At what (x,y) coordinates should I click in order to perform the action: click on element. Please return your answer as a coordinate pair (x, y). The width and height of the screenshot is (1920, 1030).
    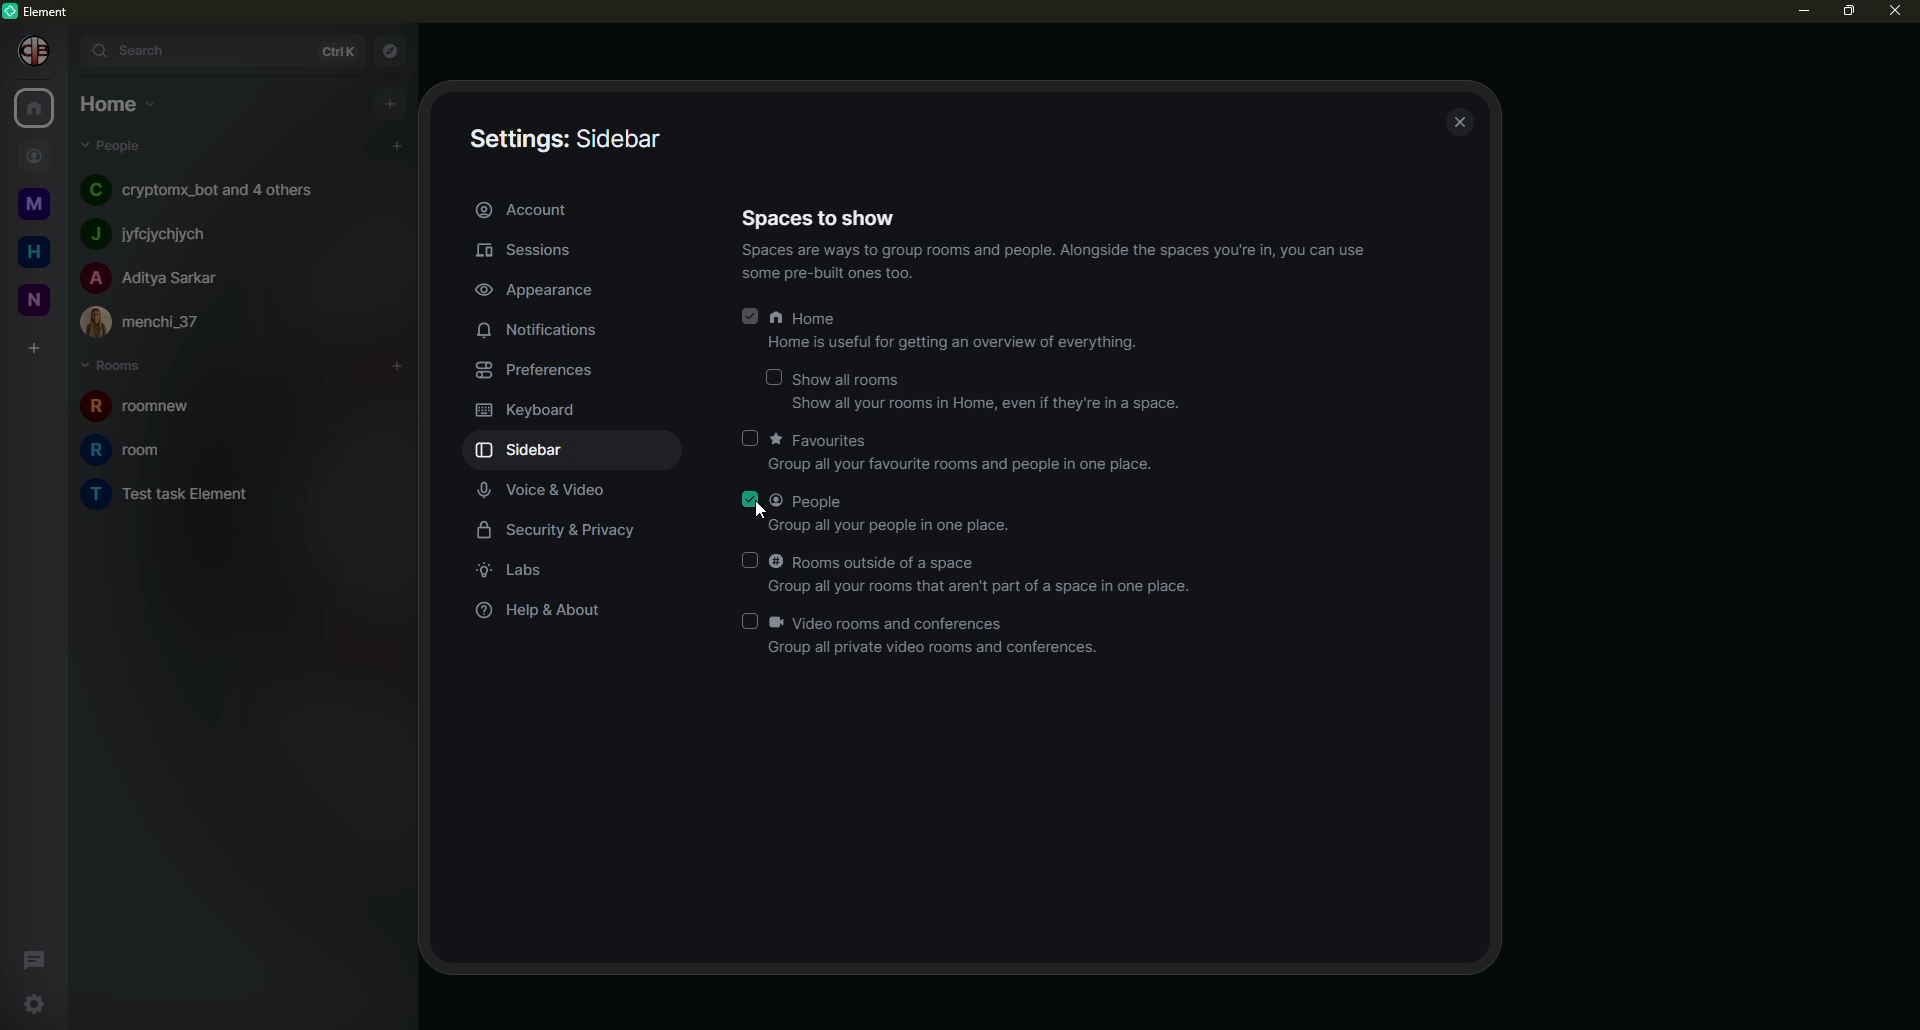
    Looking at the image, I should click on (43, 11).